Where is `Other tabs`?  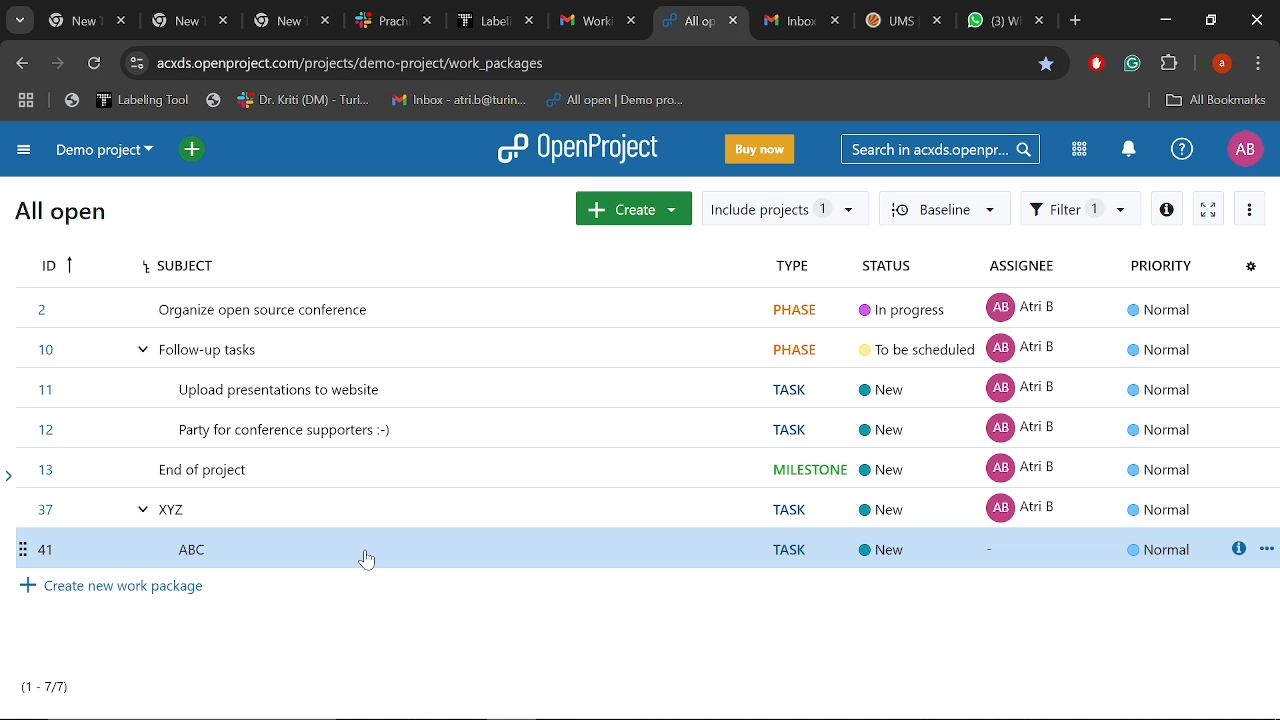
Other tabs is located at coordinates (905, 23).